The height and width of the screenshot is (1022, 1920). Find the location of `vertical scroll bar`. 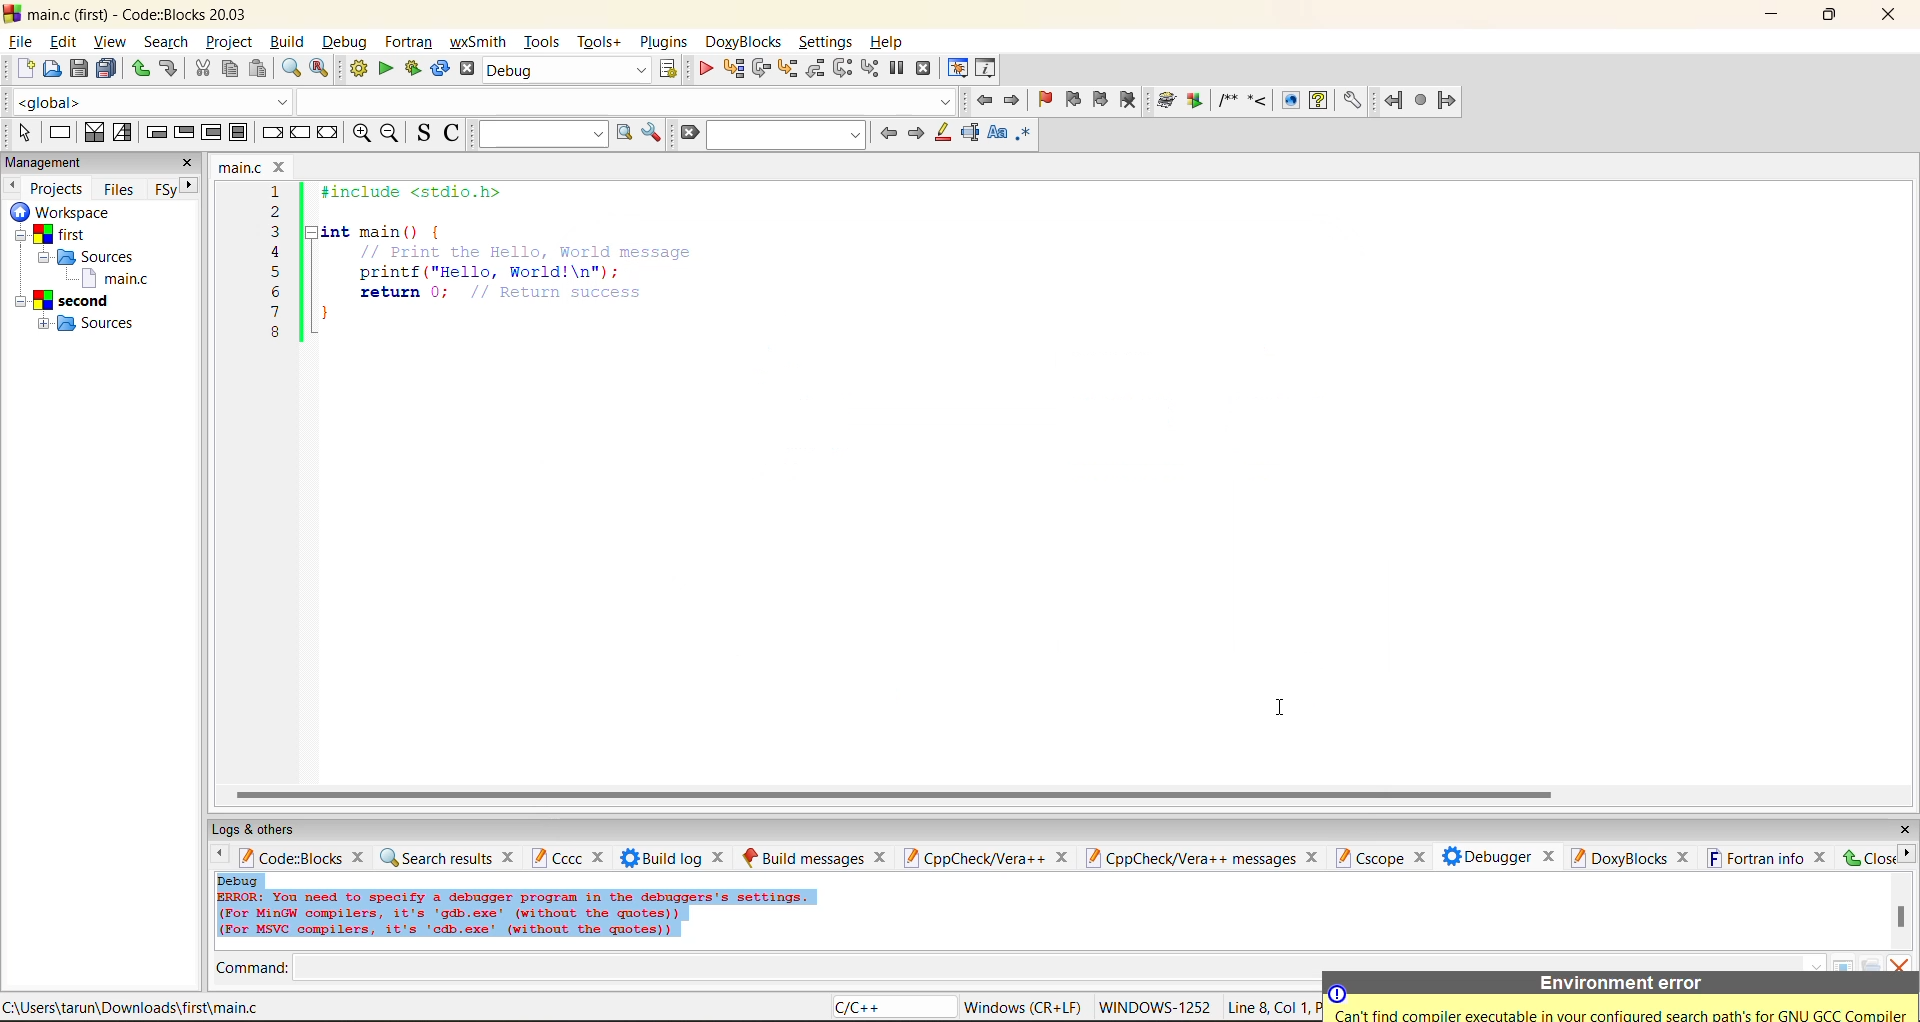

vertical scroll bar is located at coordinates (1900, 916).